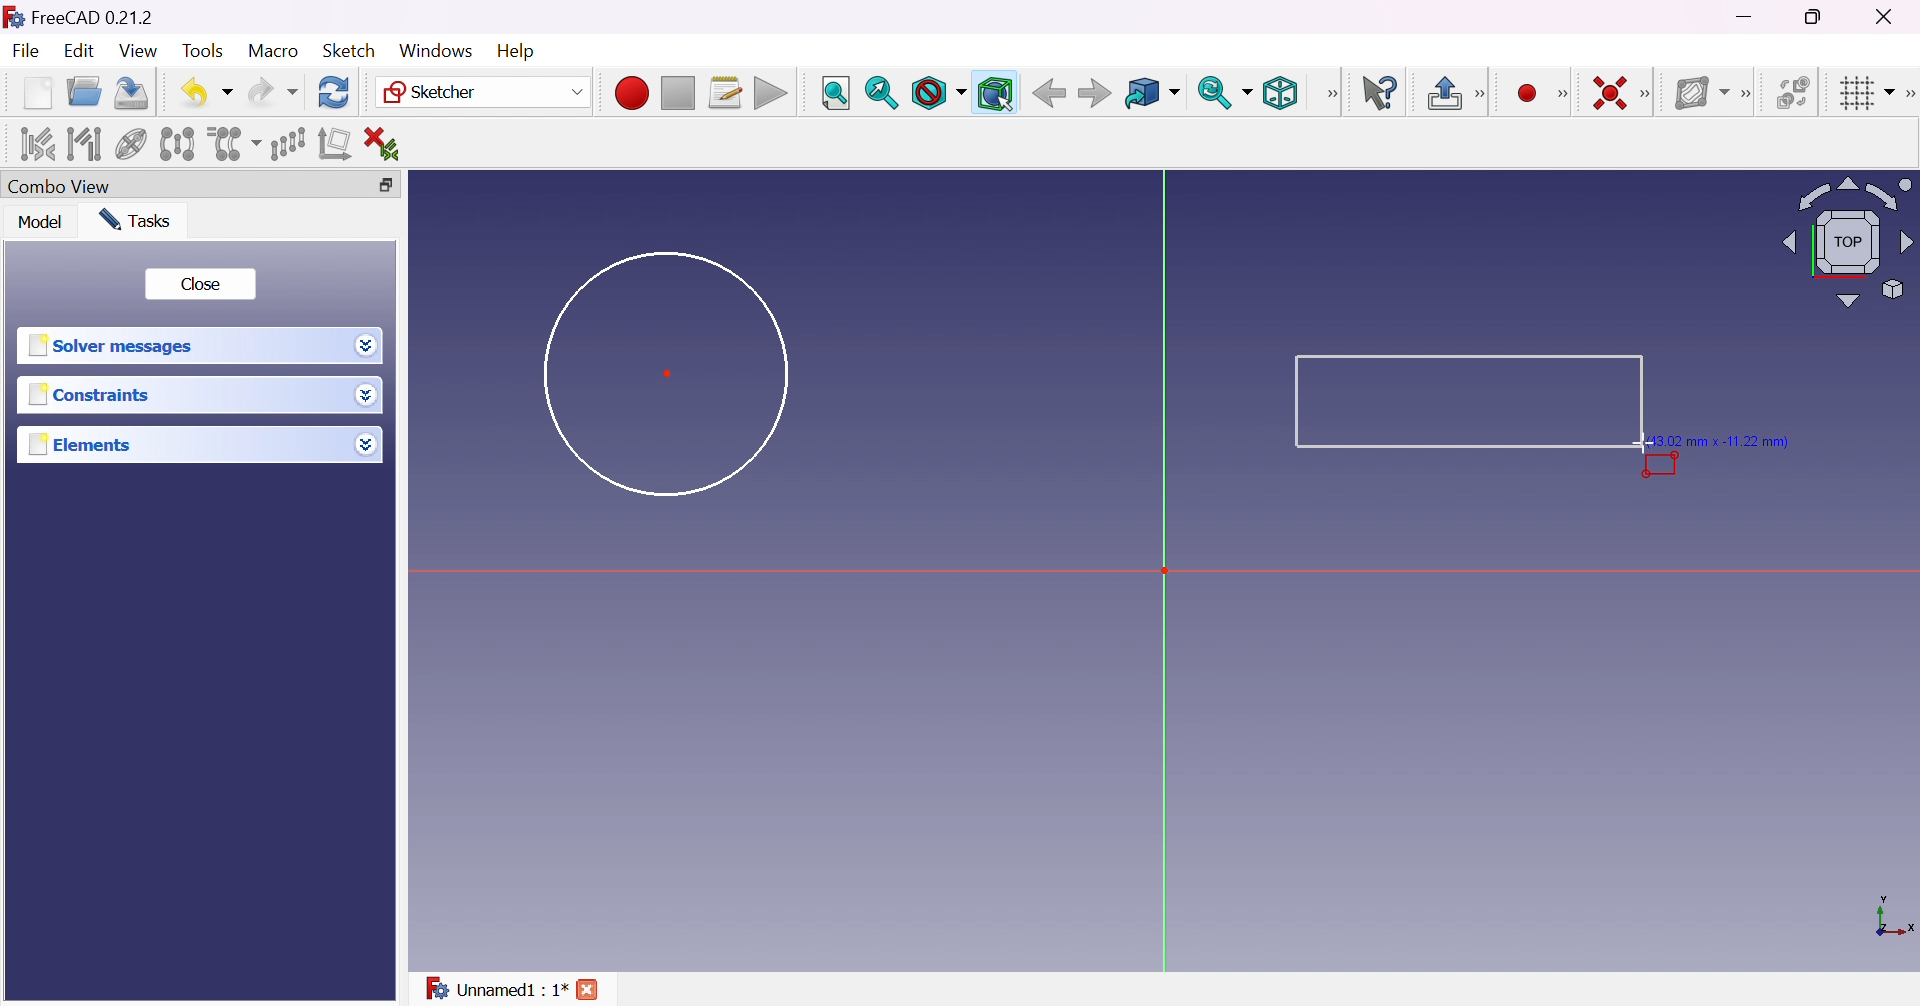 The height and width of the screenshot is (1006, 1920). Describe the element at coordinates (1727, 440) in the screenshot. I see `(13.02 mm × -11.22 mm)` at that location.